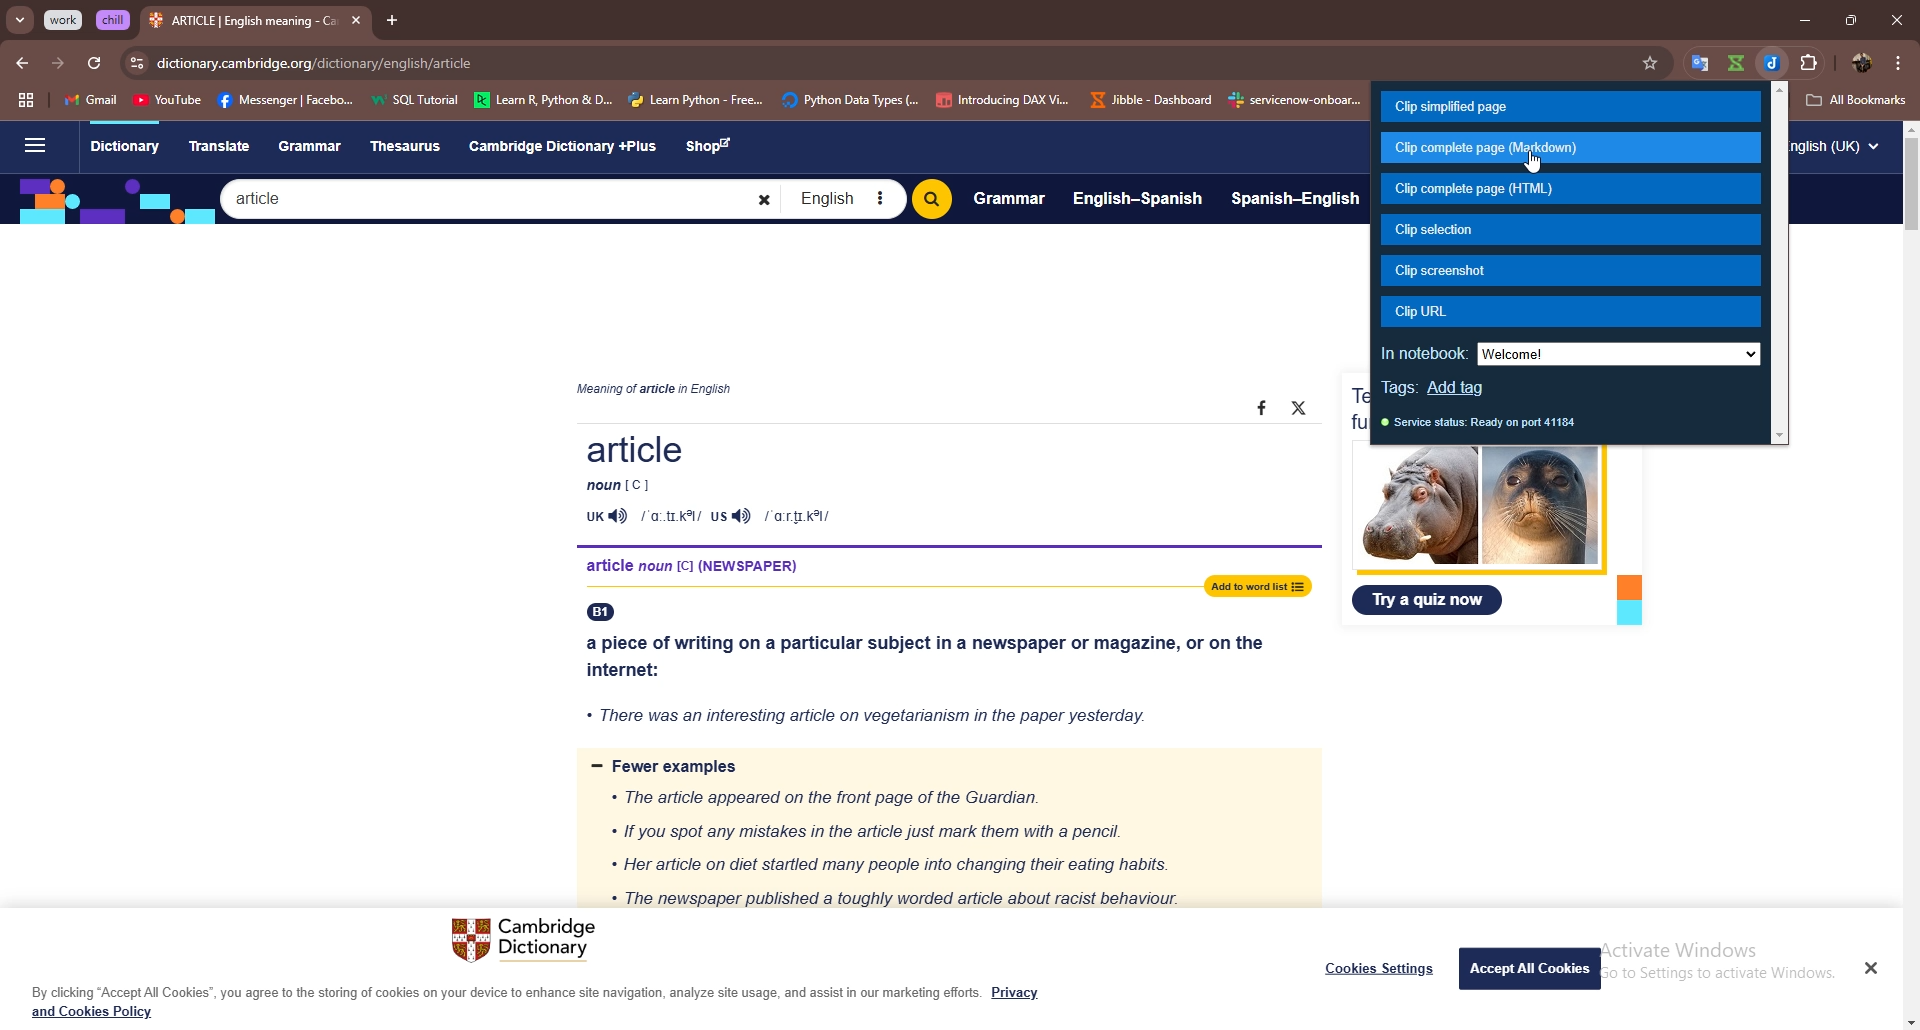 The image size is (1920, 1030). What do you see at coordinates (943, 830) in the screenshot?
I see `= Fewer examples
« The article appeared on the front page of the Guardian.
« If you spot any mistakes in the article just mark them with a pencil.
* Her article on diet startled many people into changing their eating habits.
« The newspaper published a toughly worded article about racist behaviour.` at bounding box center [943, 830].